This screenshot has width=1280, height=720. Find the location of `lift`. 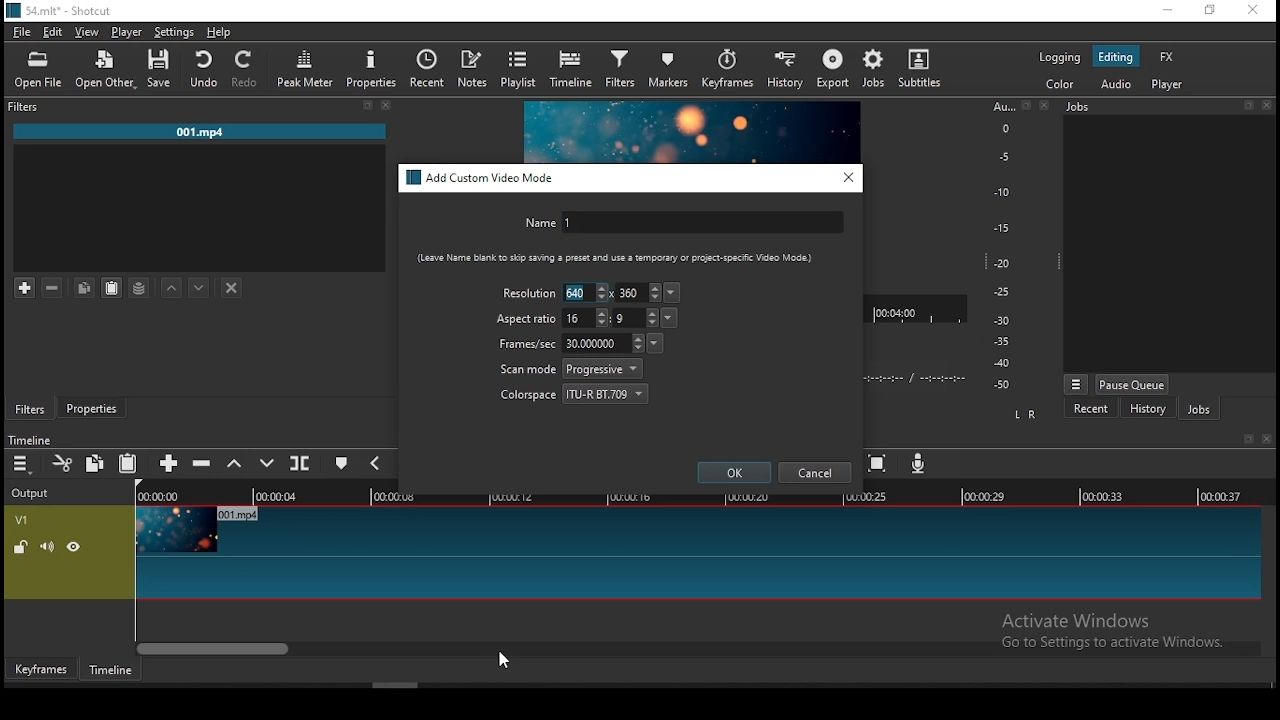

lift is located at coordinates (235, 464).